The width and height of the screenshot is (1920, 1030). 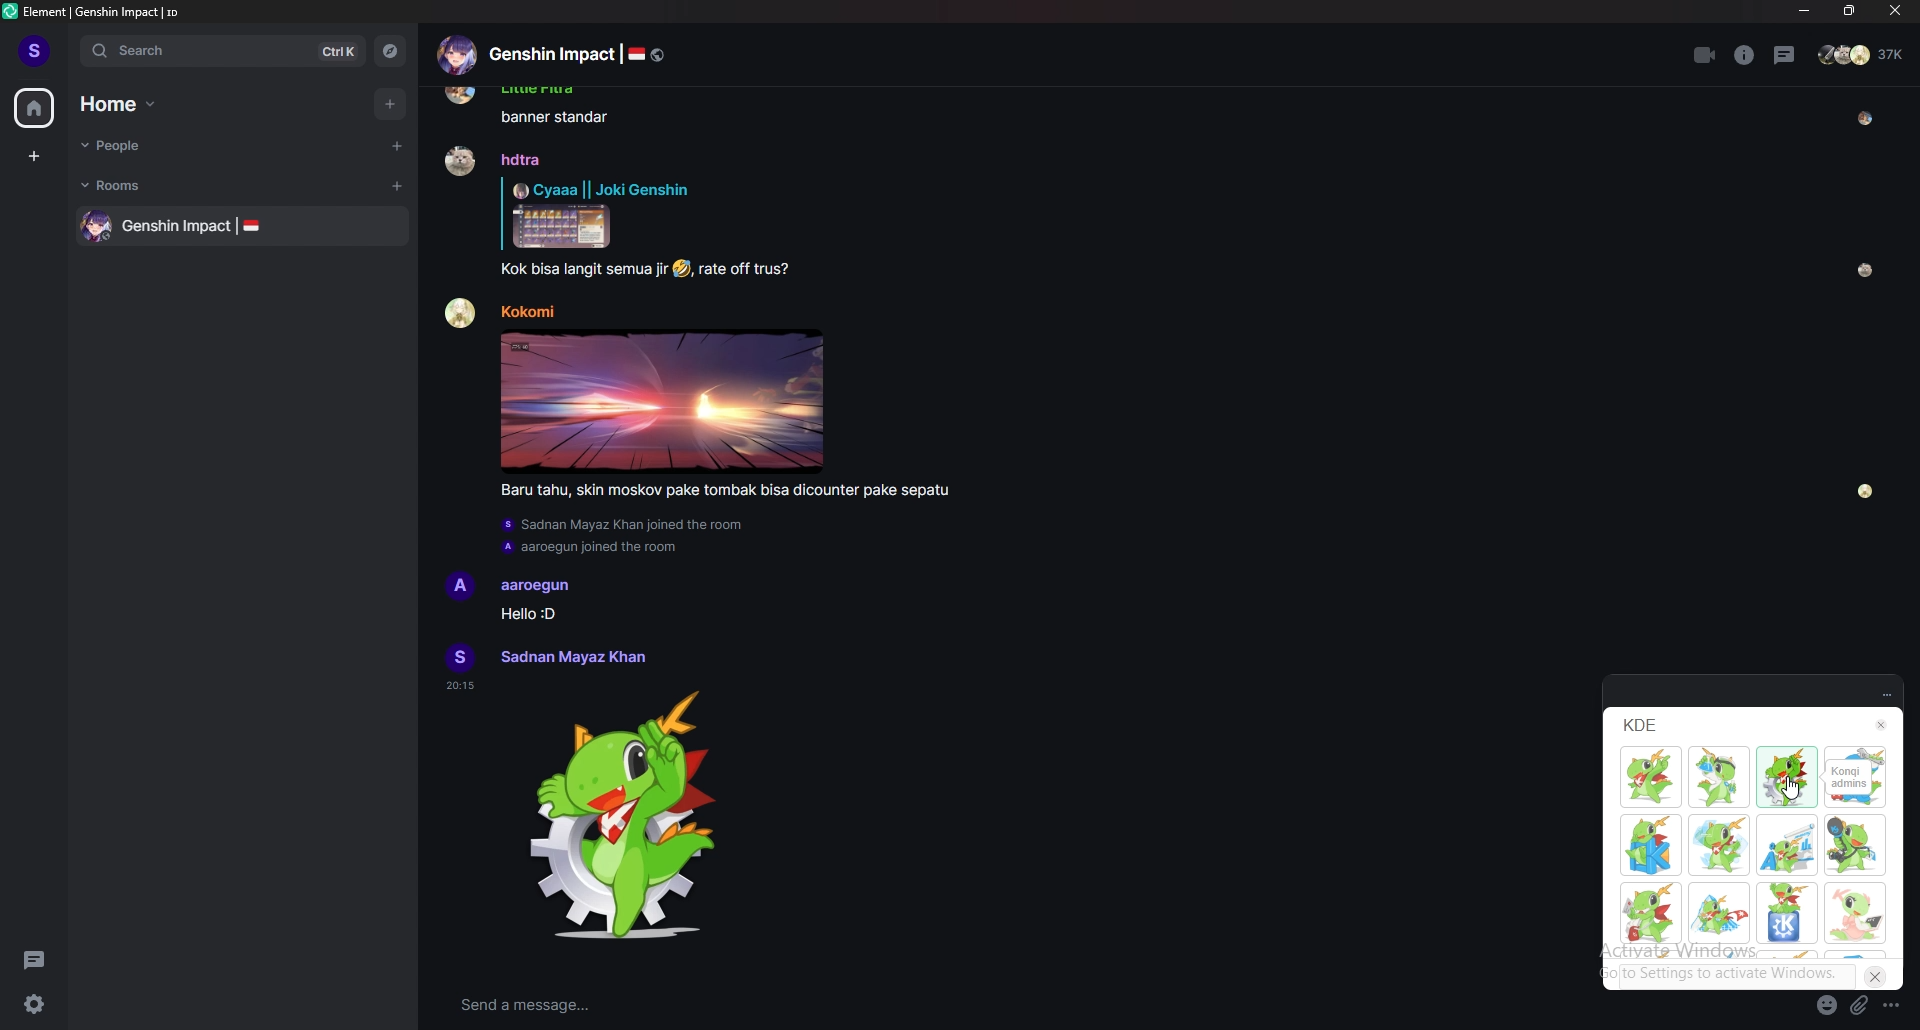 I want to click on close, so click(x=1891, y=11).